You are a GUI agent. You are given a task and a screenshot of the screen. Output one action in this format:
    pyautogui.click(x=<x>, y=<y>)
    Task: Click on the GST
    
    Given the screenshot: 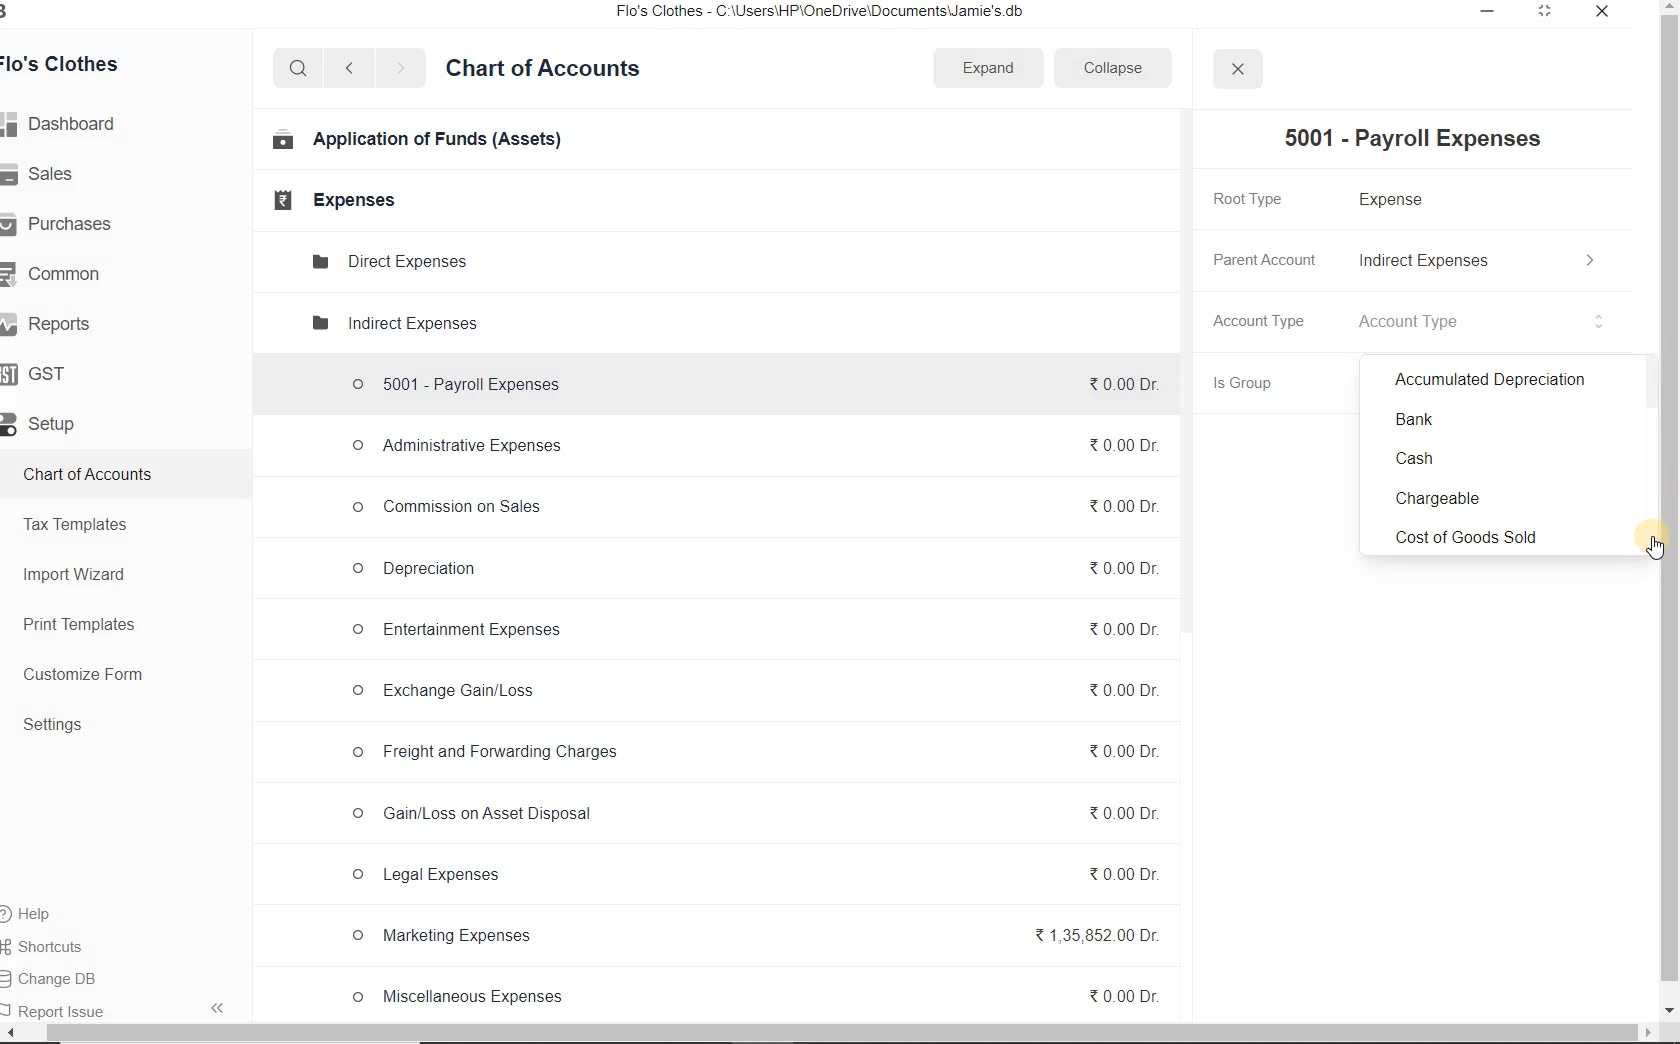 What is the action you would take?
    pyautogui.click(x=44, y=374)
    